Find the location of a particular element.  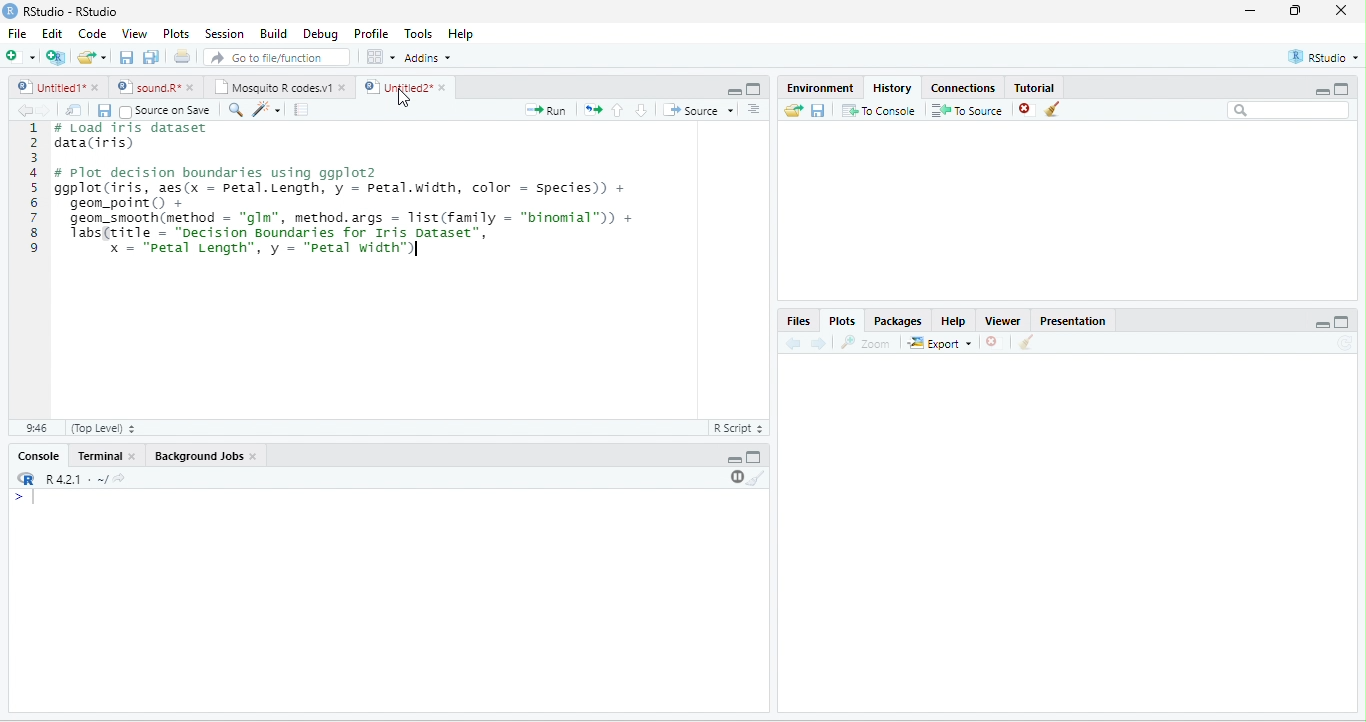

Edit is located at coordinates (52, 32).